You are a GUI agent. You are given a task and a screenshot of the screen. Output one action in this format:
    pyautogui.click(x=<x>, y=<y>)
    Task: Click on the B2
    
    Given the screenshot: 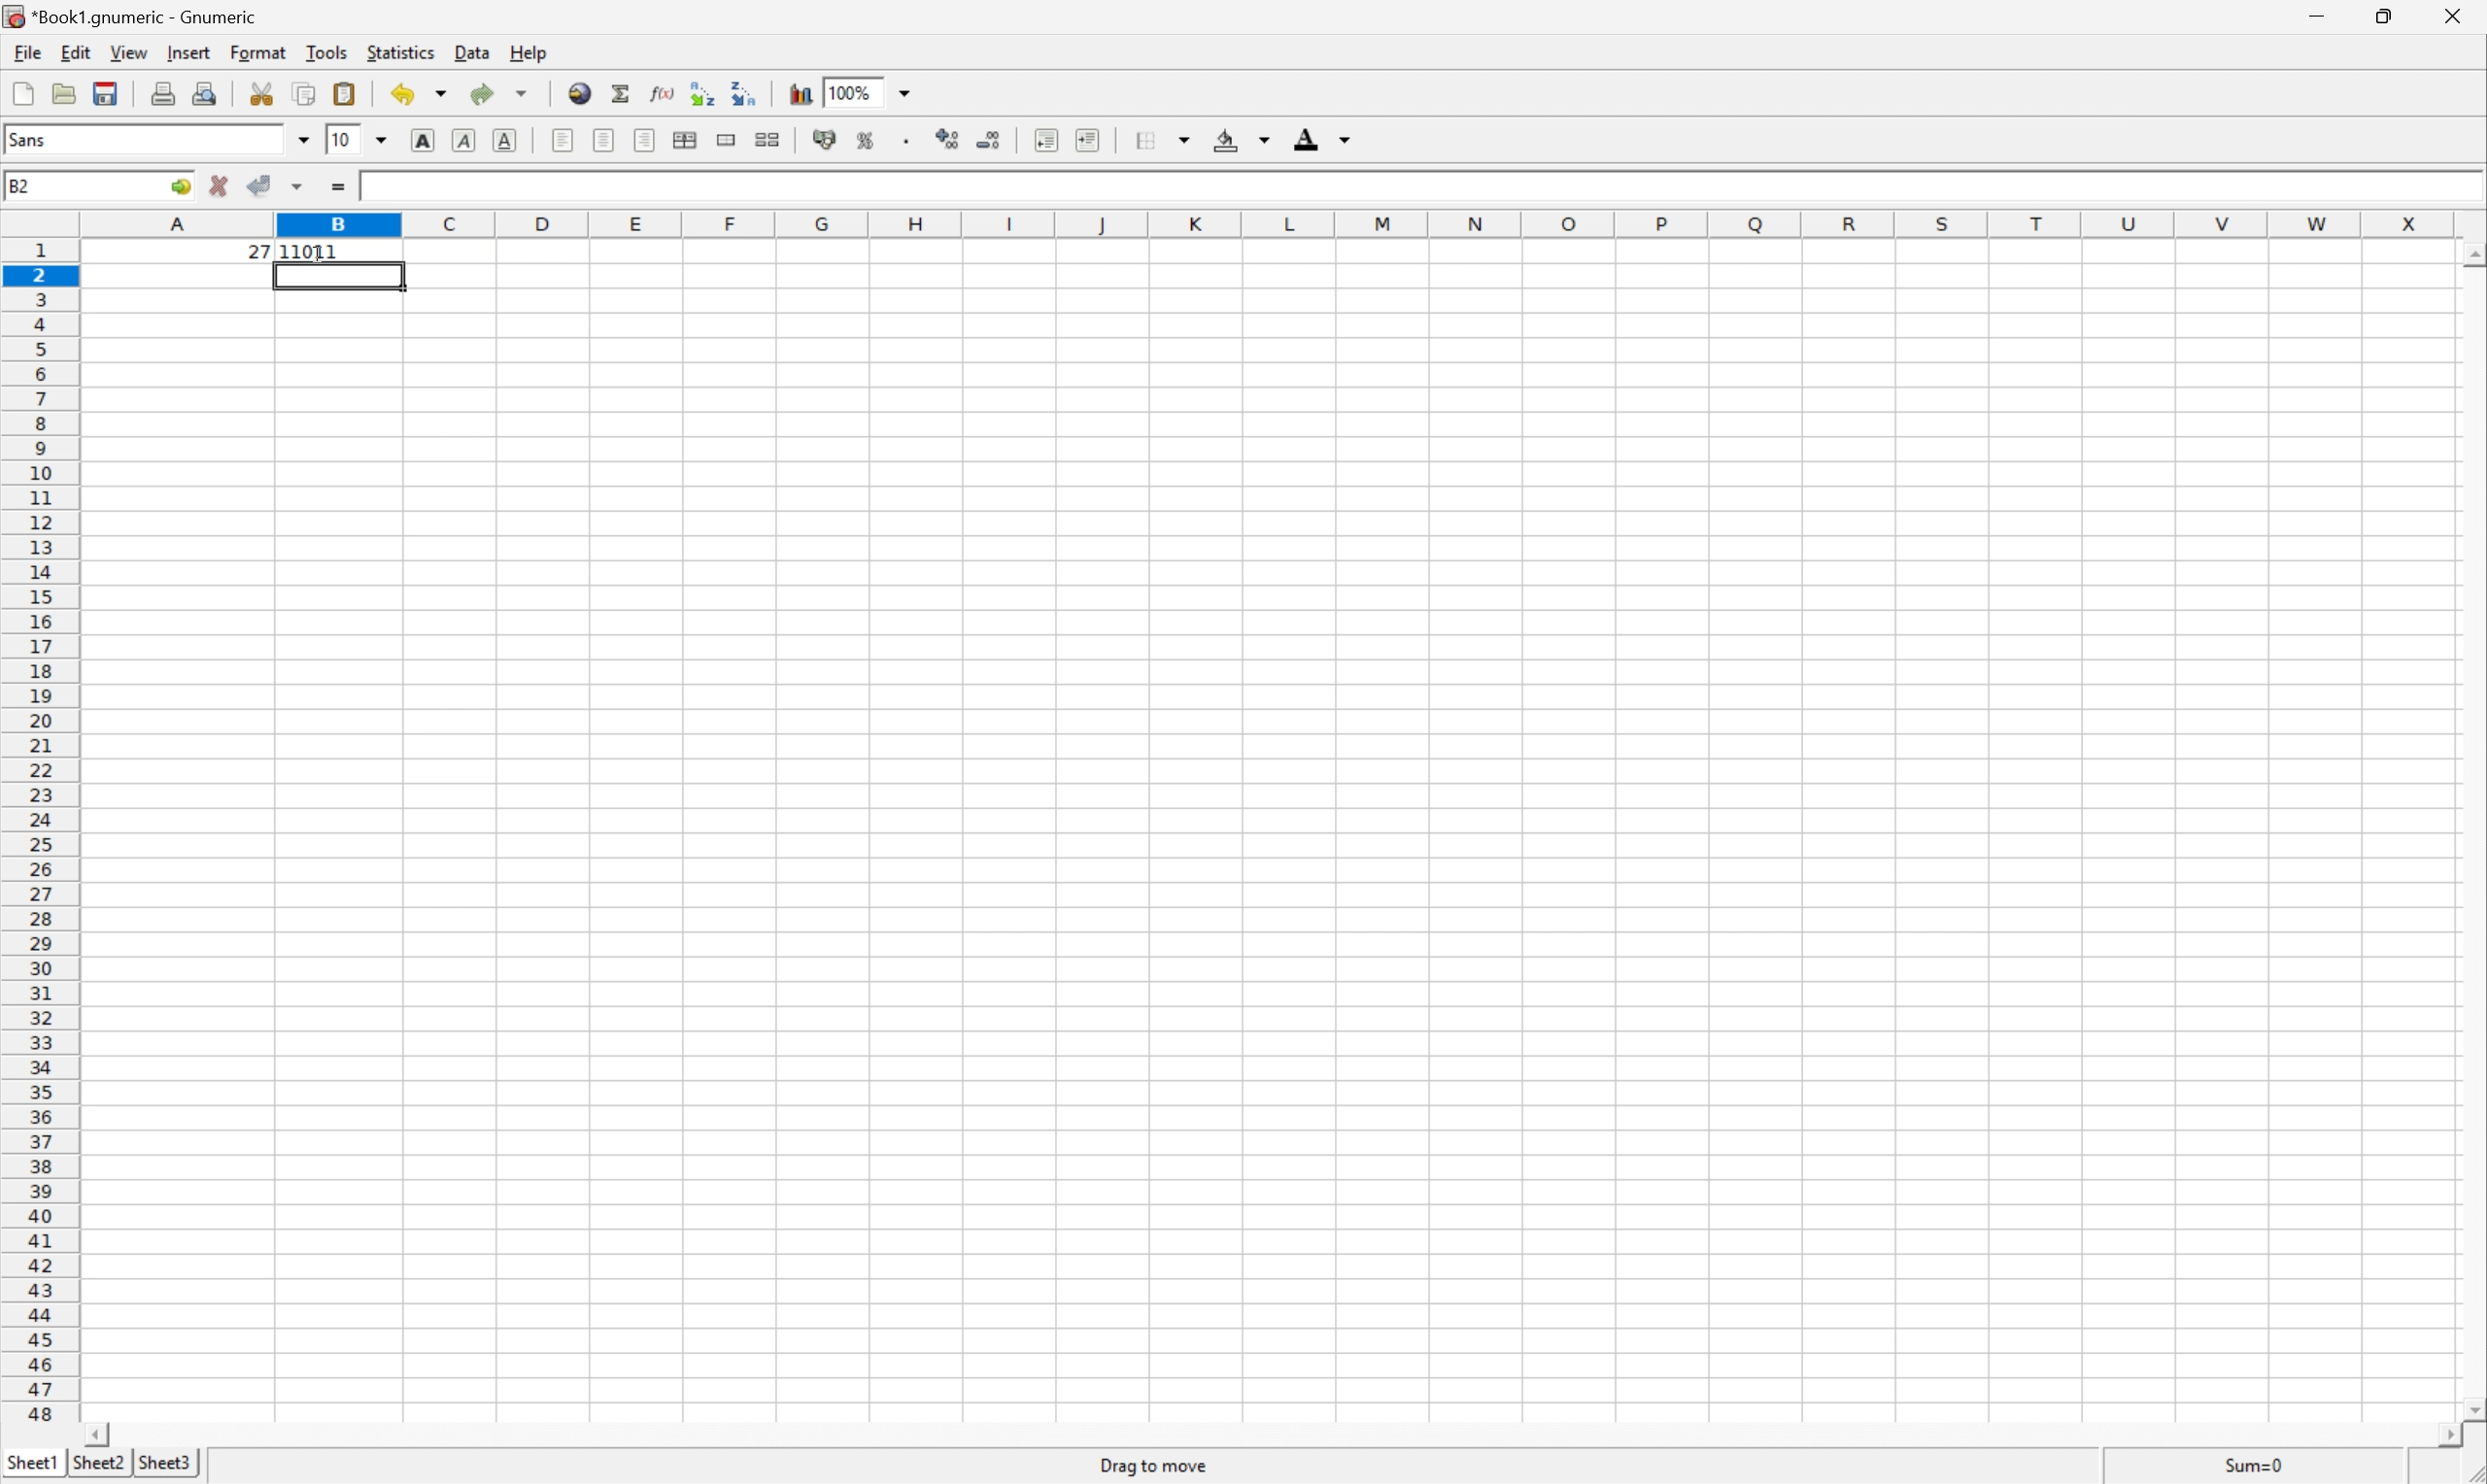 What is the action you would take?
    pyautogui.click(x=20, y=187)
    